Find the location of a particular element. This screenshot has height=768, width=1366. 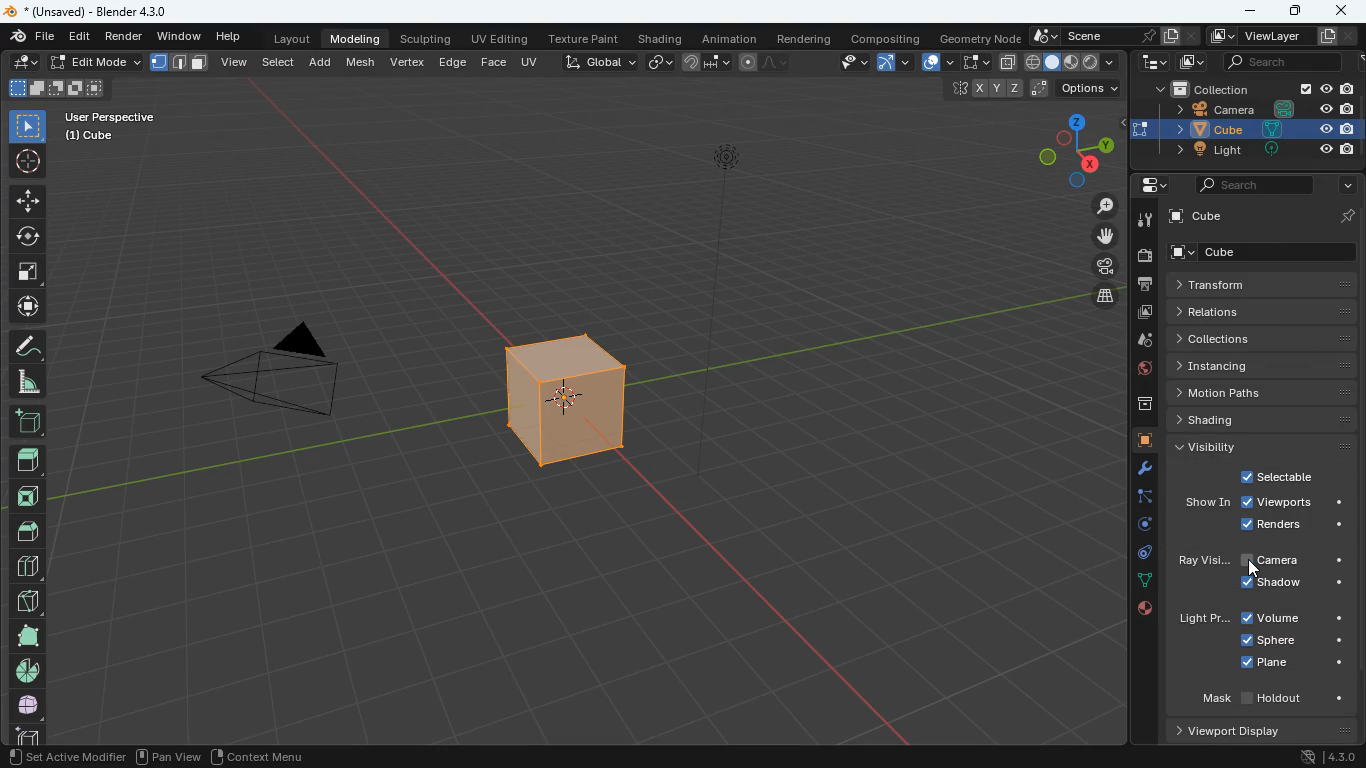

uv is located at coordinates (532, 64).